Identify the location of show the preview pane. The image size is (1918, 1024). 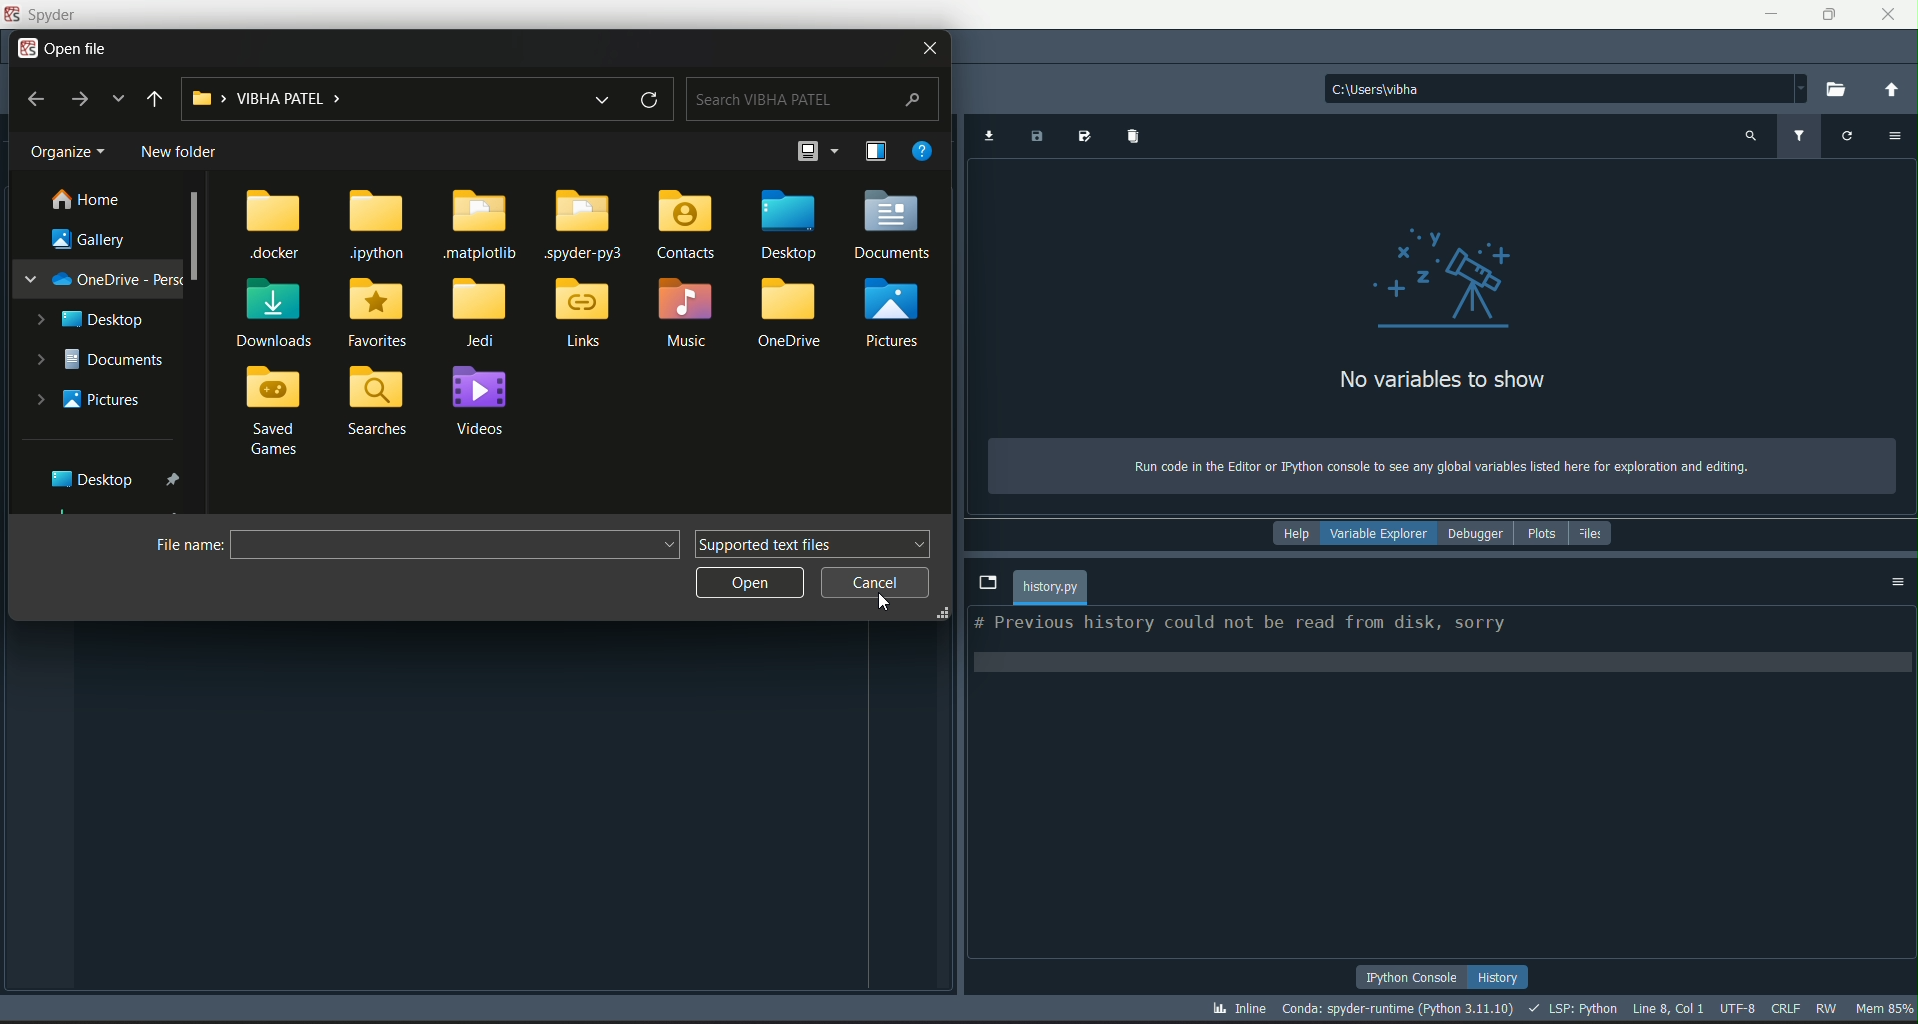
(876, 150).